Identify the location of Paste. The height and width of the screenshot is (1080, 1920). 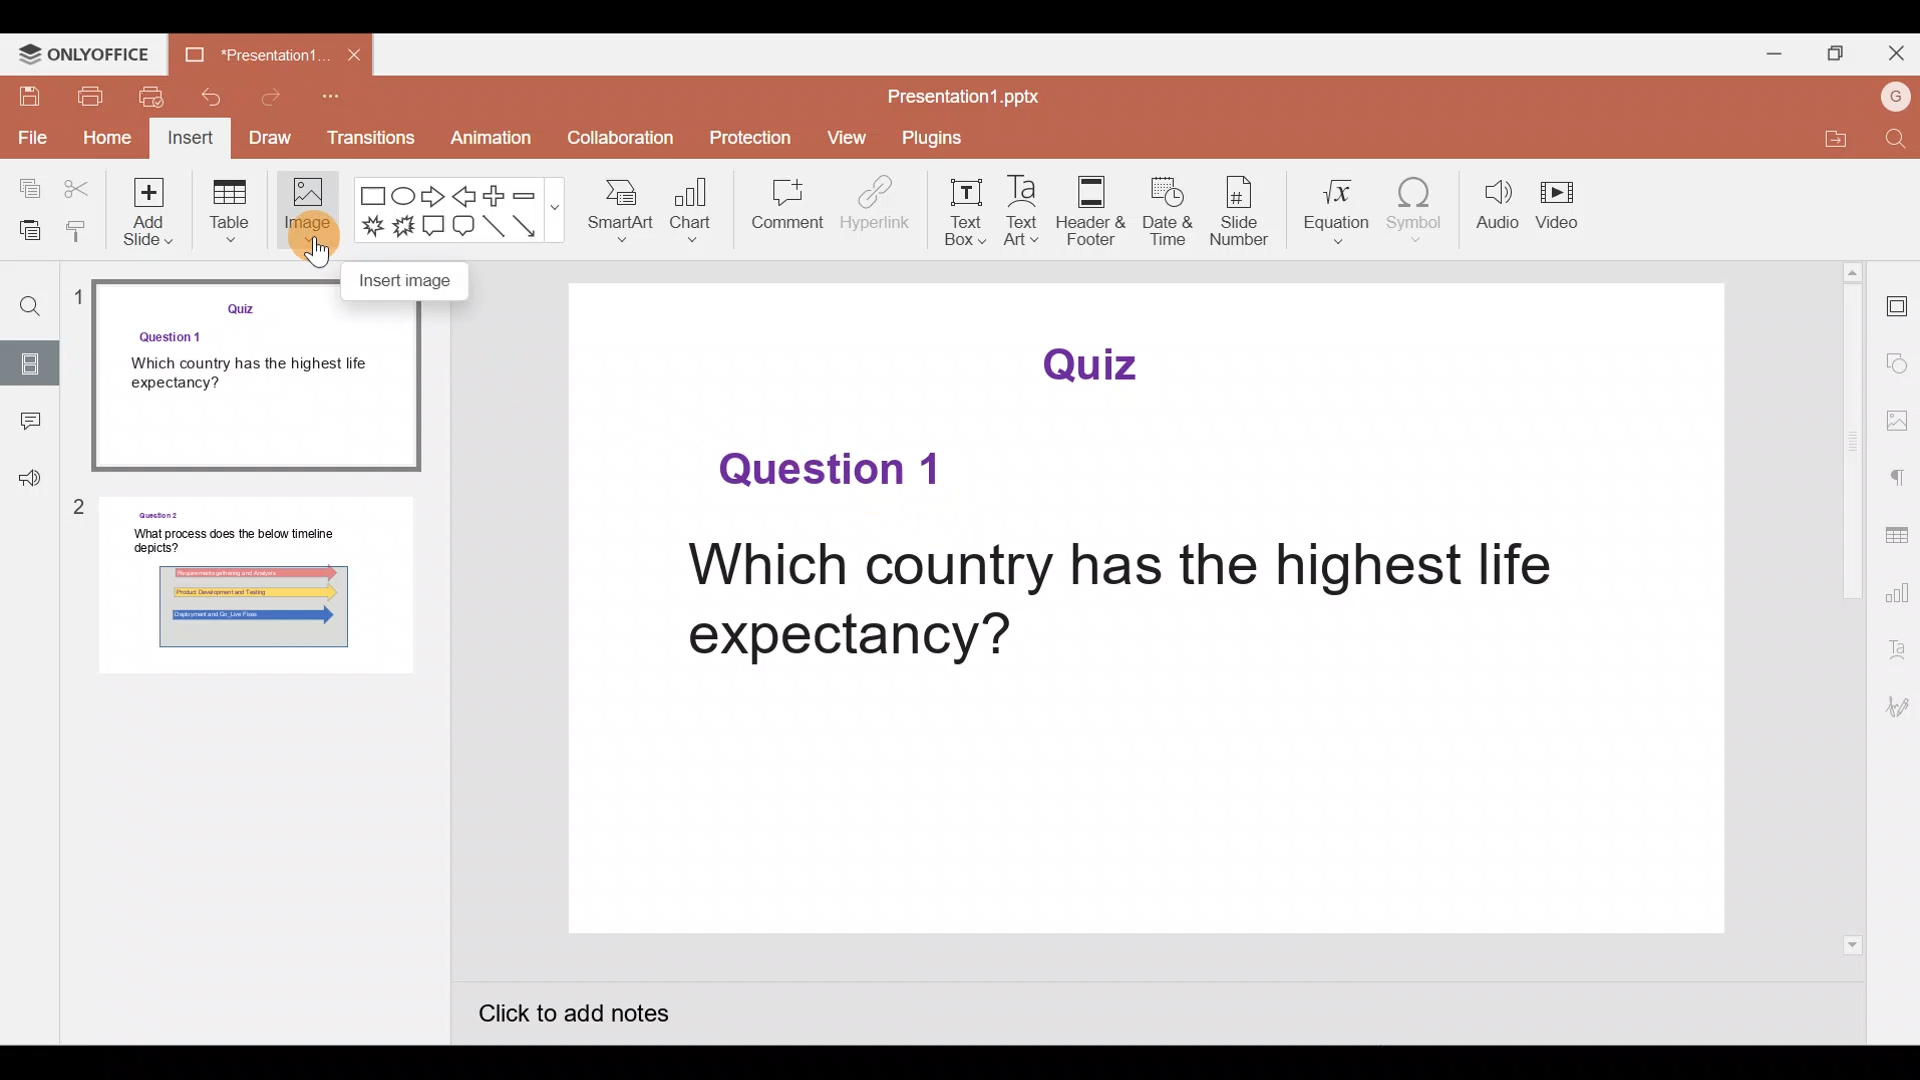
(25, 226).